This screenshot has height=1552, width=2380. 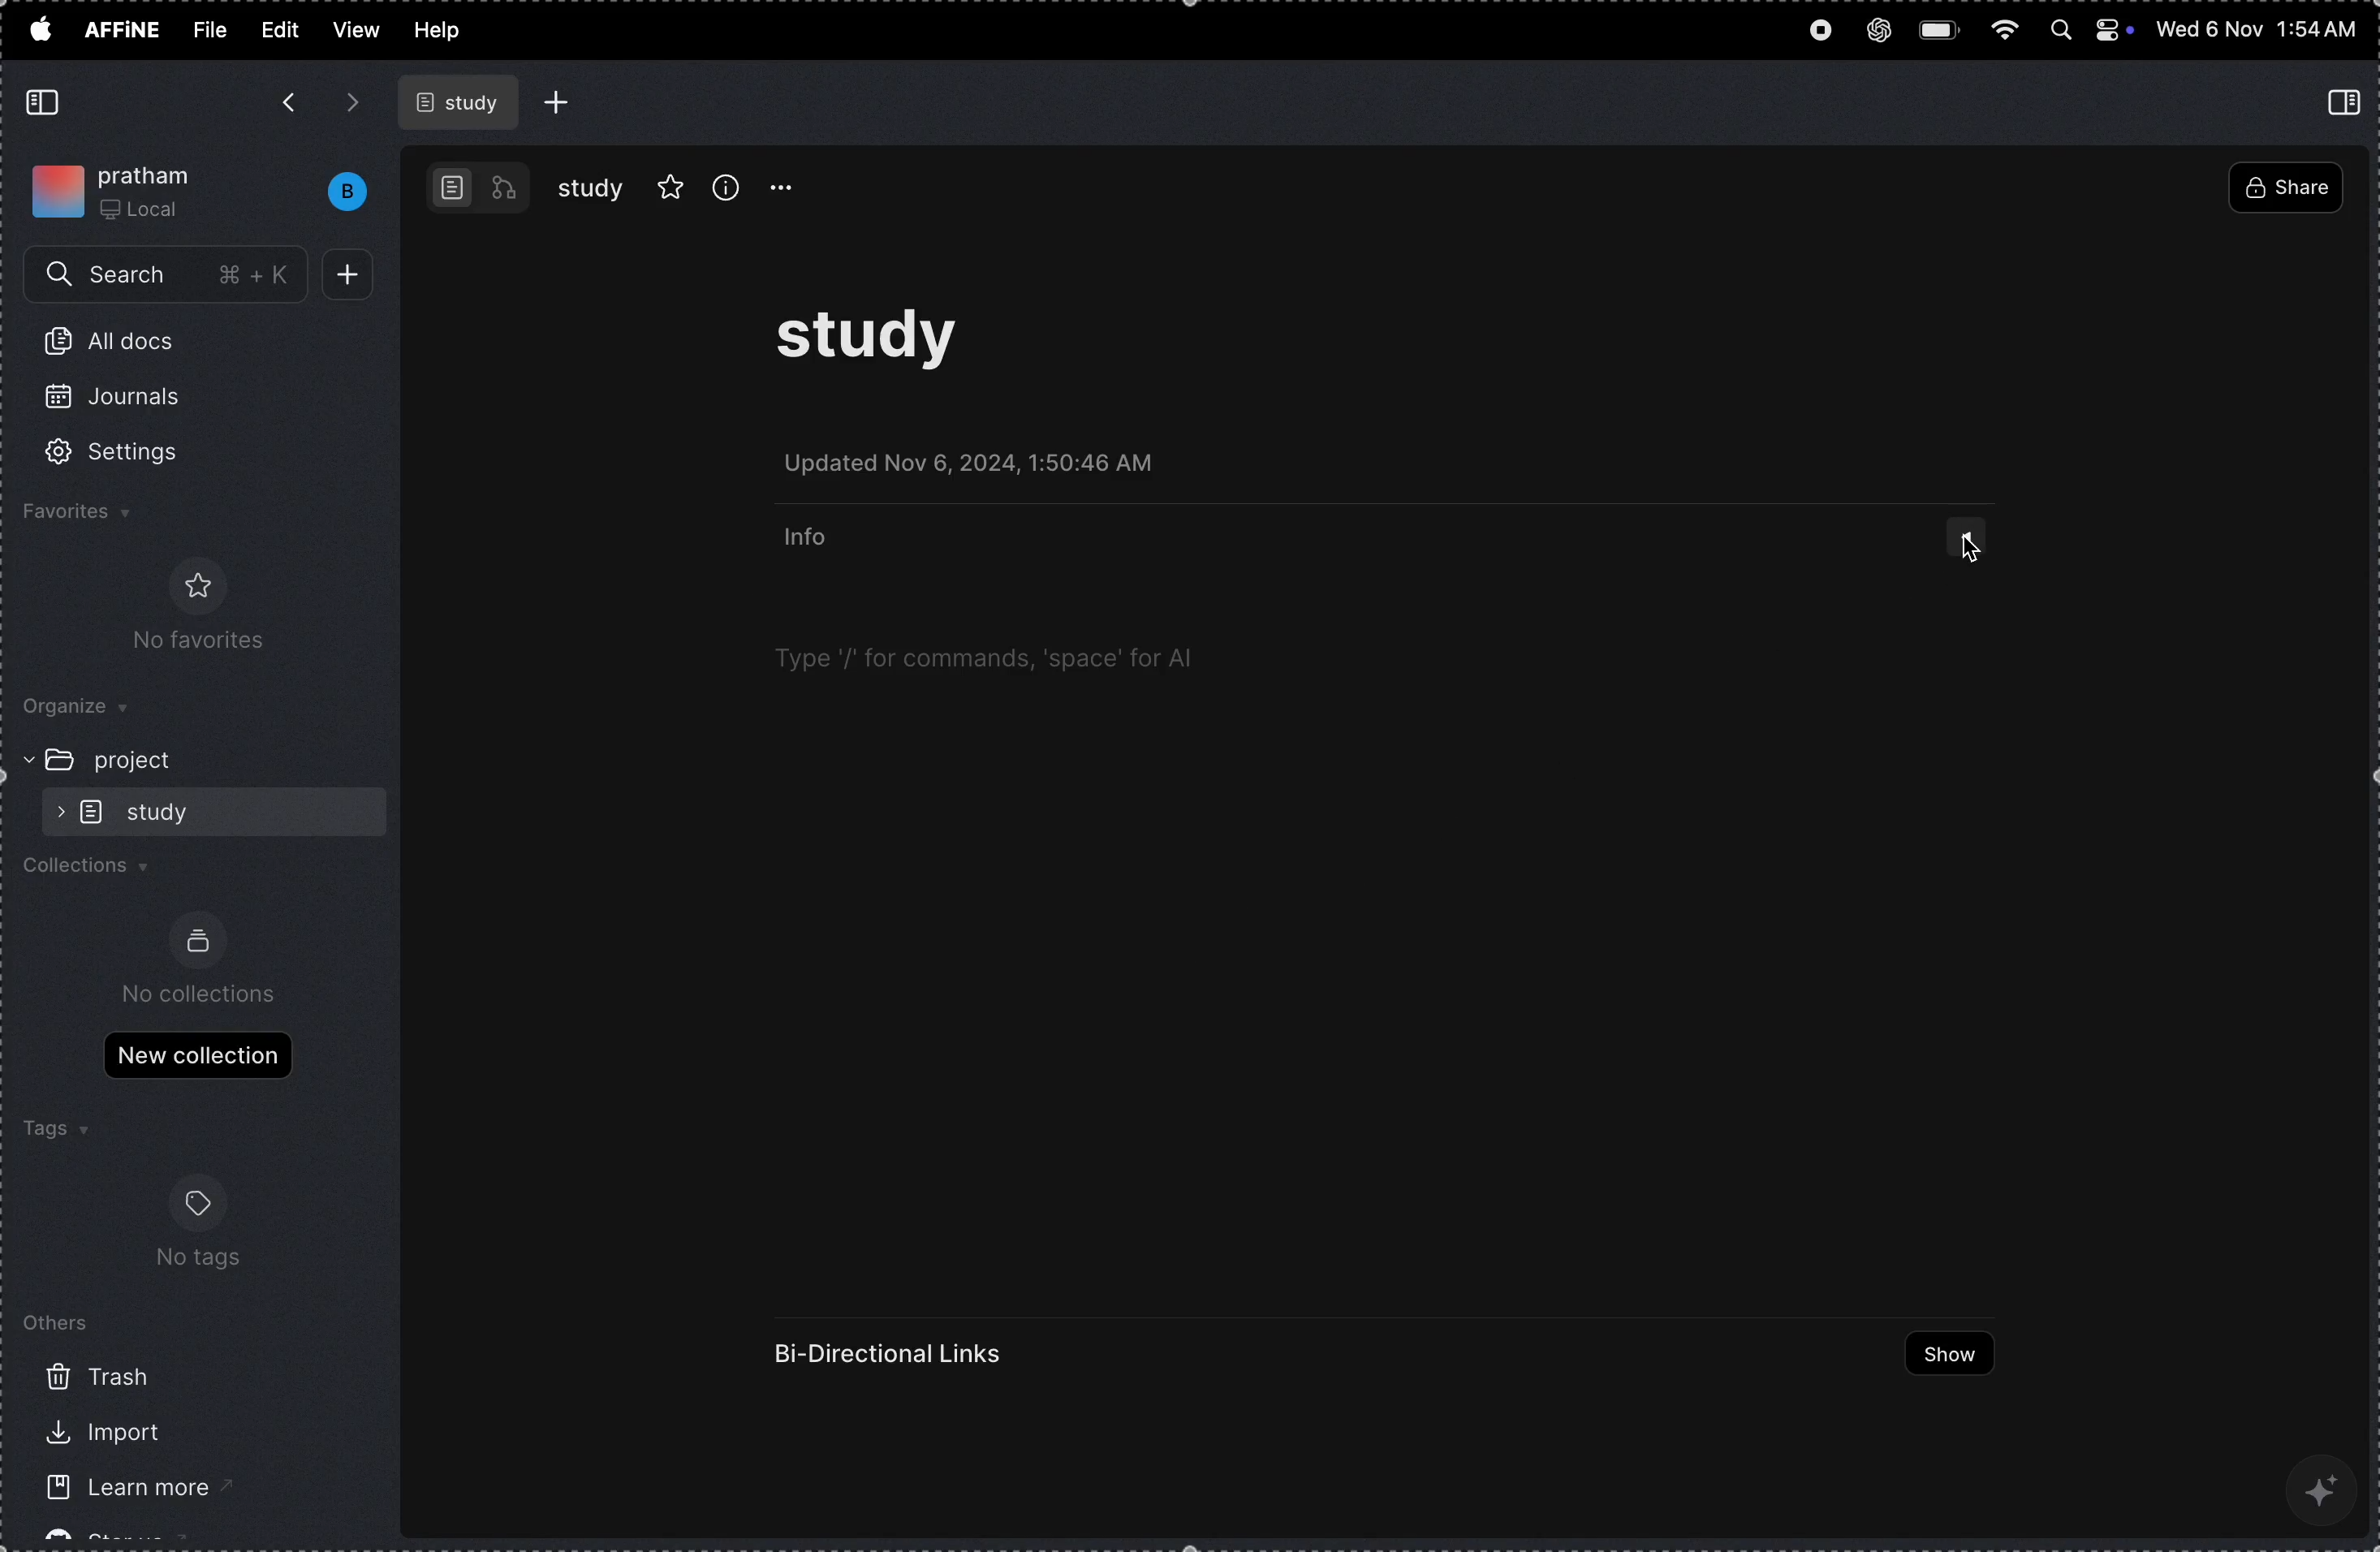 I want to click on collapse side bar, so click(x=2348, y=101).